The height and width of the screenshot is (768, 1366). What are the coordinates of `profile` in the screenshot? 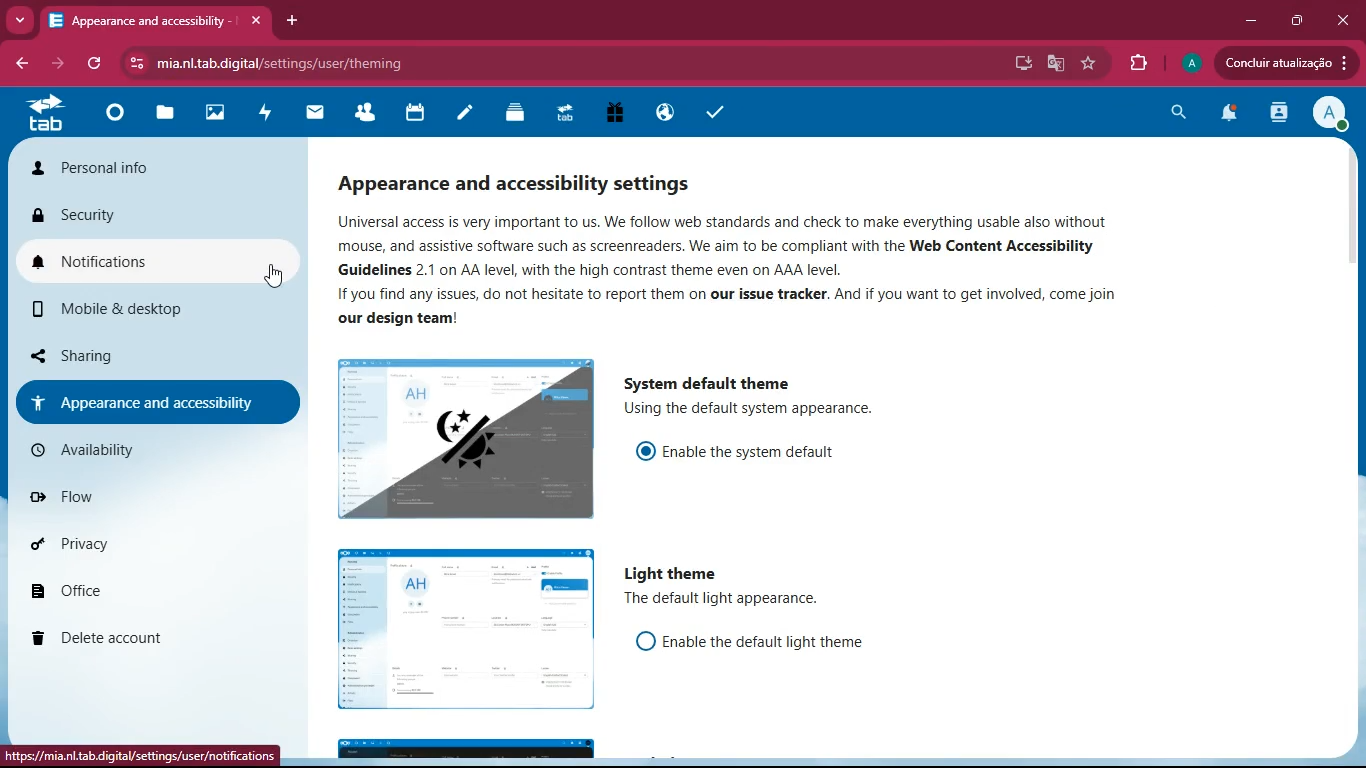 It's located at (1332, 115).